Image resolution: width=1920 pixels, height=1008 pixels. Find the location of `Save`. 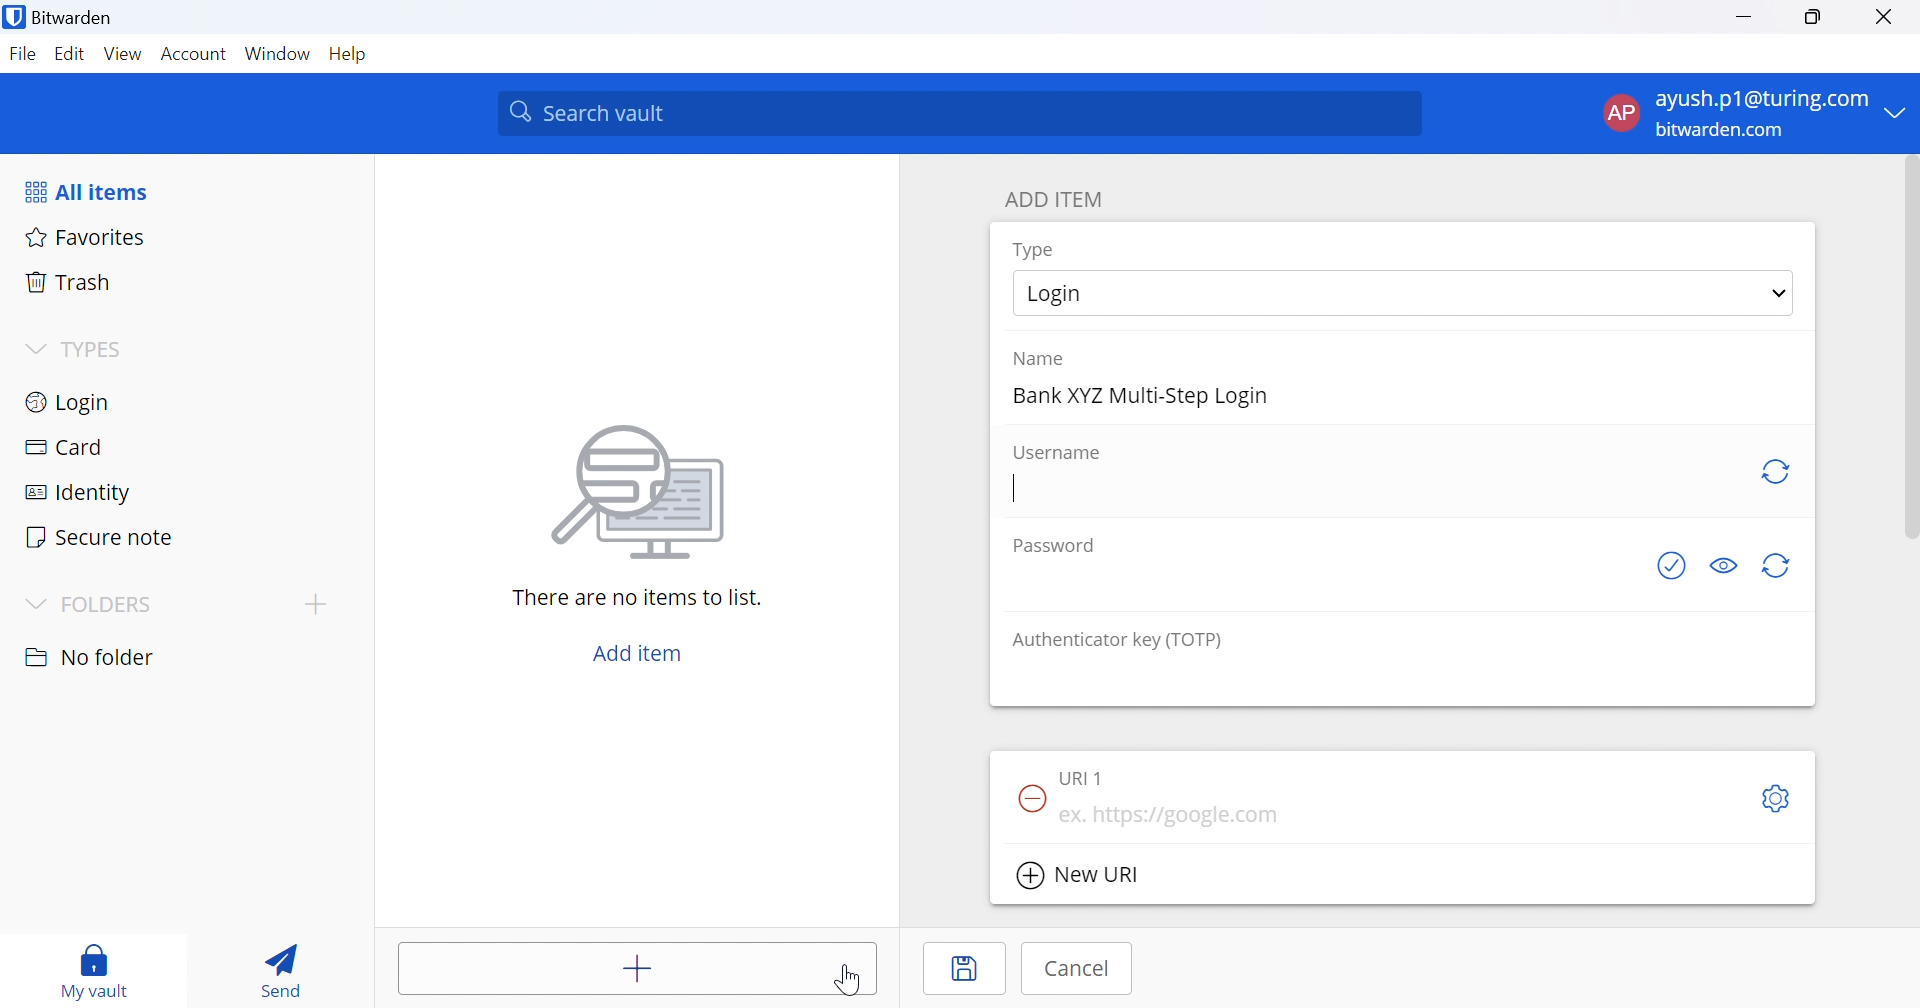

Save is located at coordinates (965, 969).